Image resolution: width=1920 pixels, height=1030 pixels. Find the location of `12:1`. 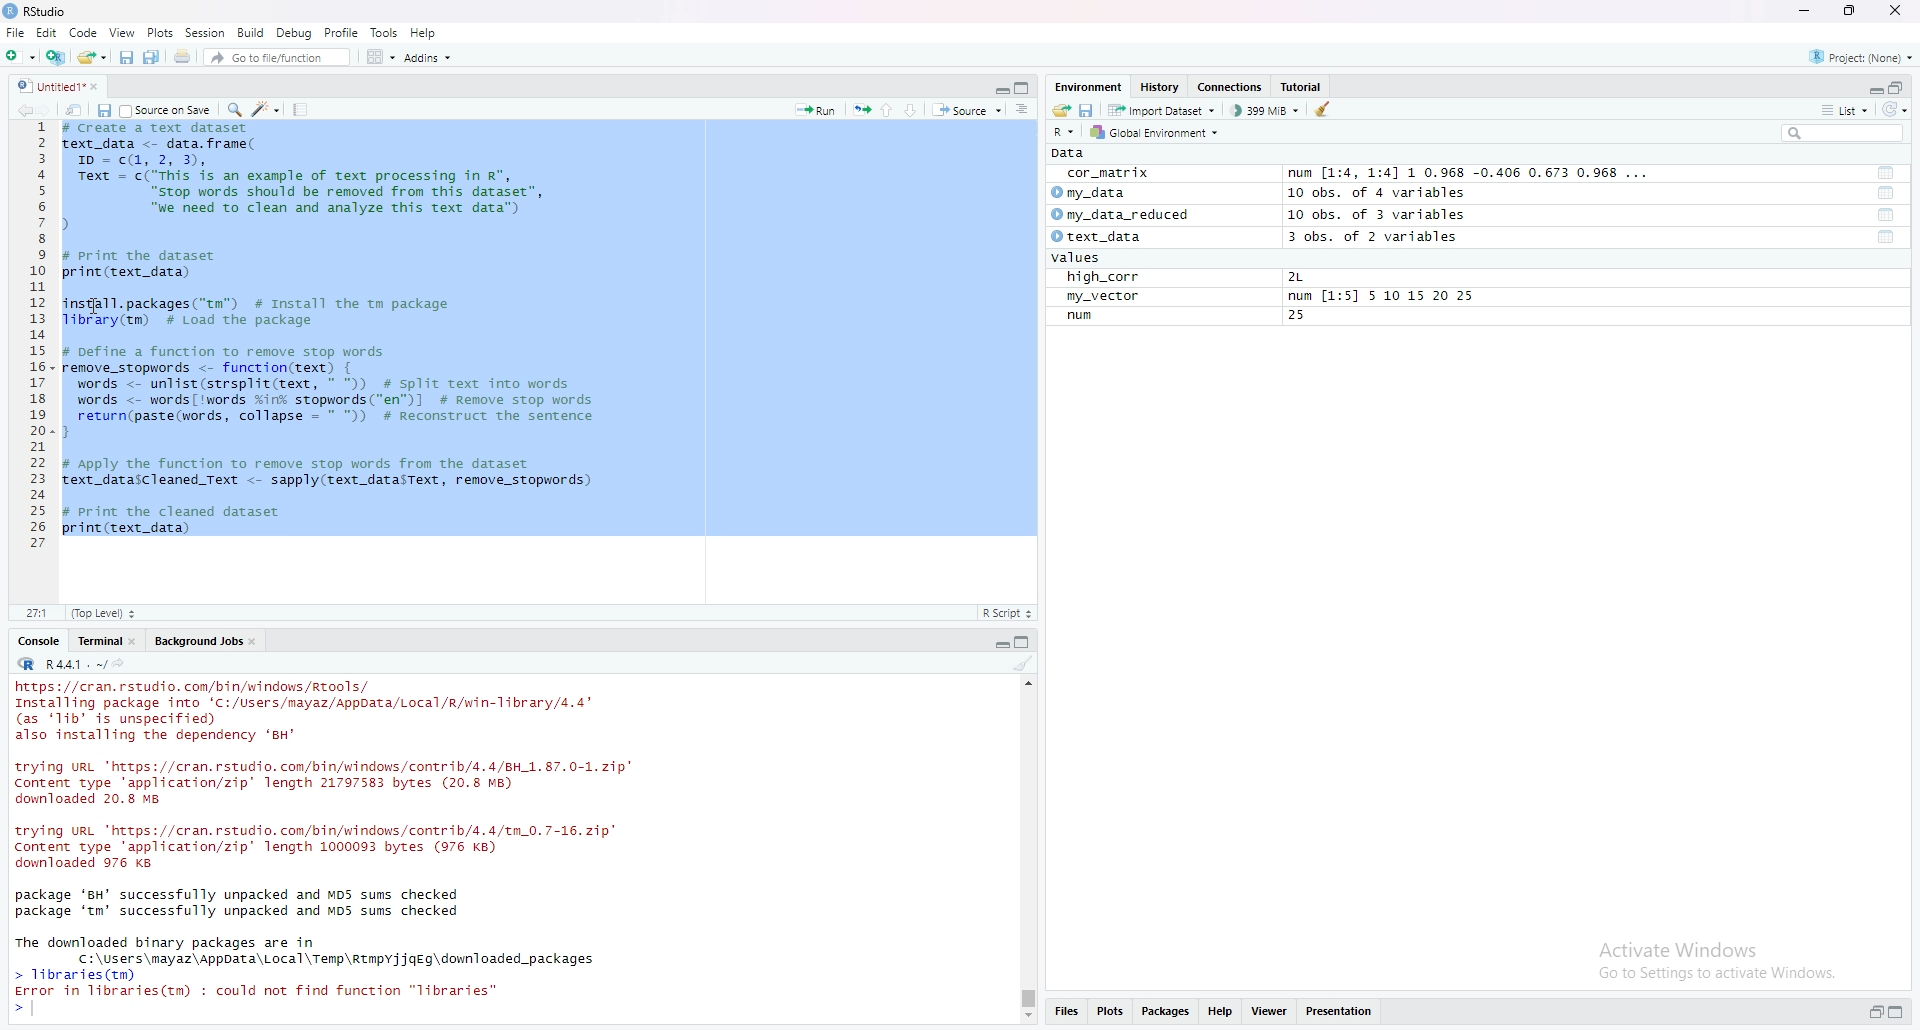

12:1 is located at coordinates (38, 613).